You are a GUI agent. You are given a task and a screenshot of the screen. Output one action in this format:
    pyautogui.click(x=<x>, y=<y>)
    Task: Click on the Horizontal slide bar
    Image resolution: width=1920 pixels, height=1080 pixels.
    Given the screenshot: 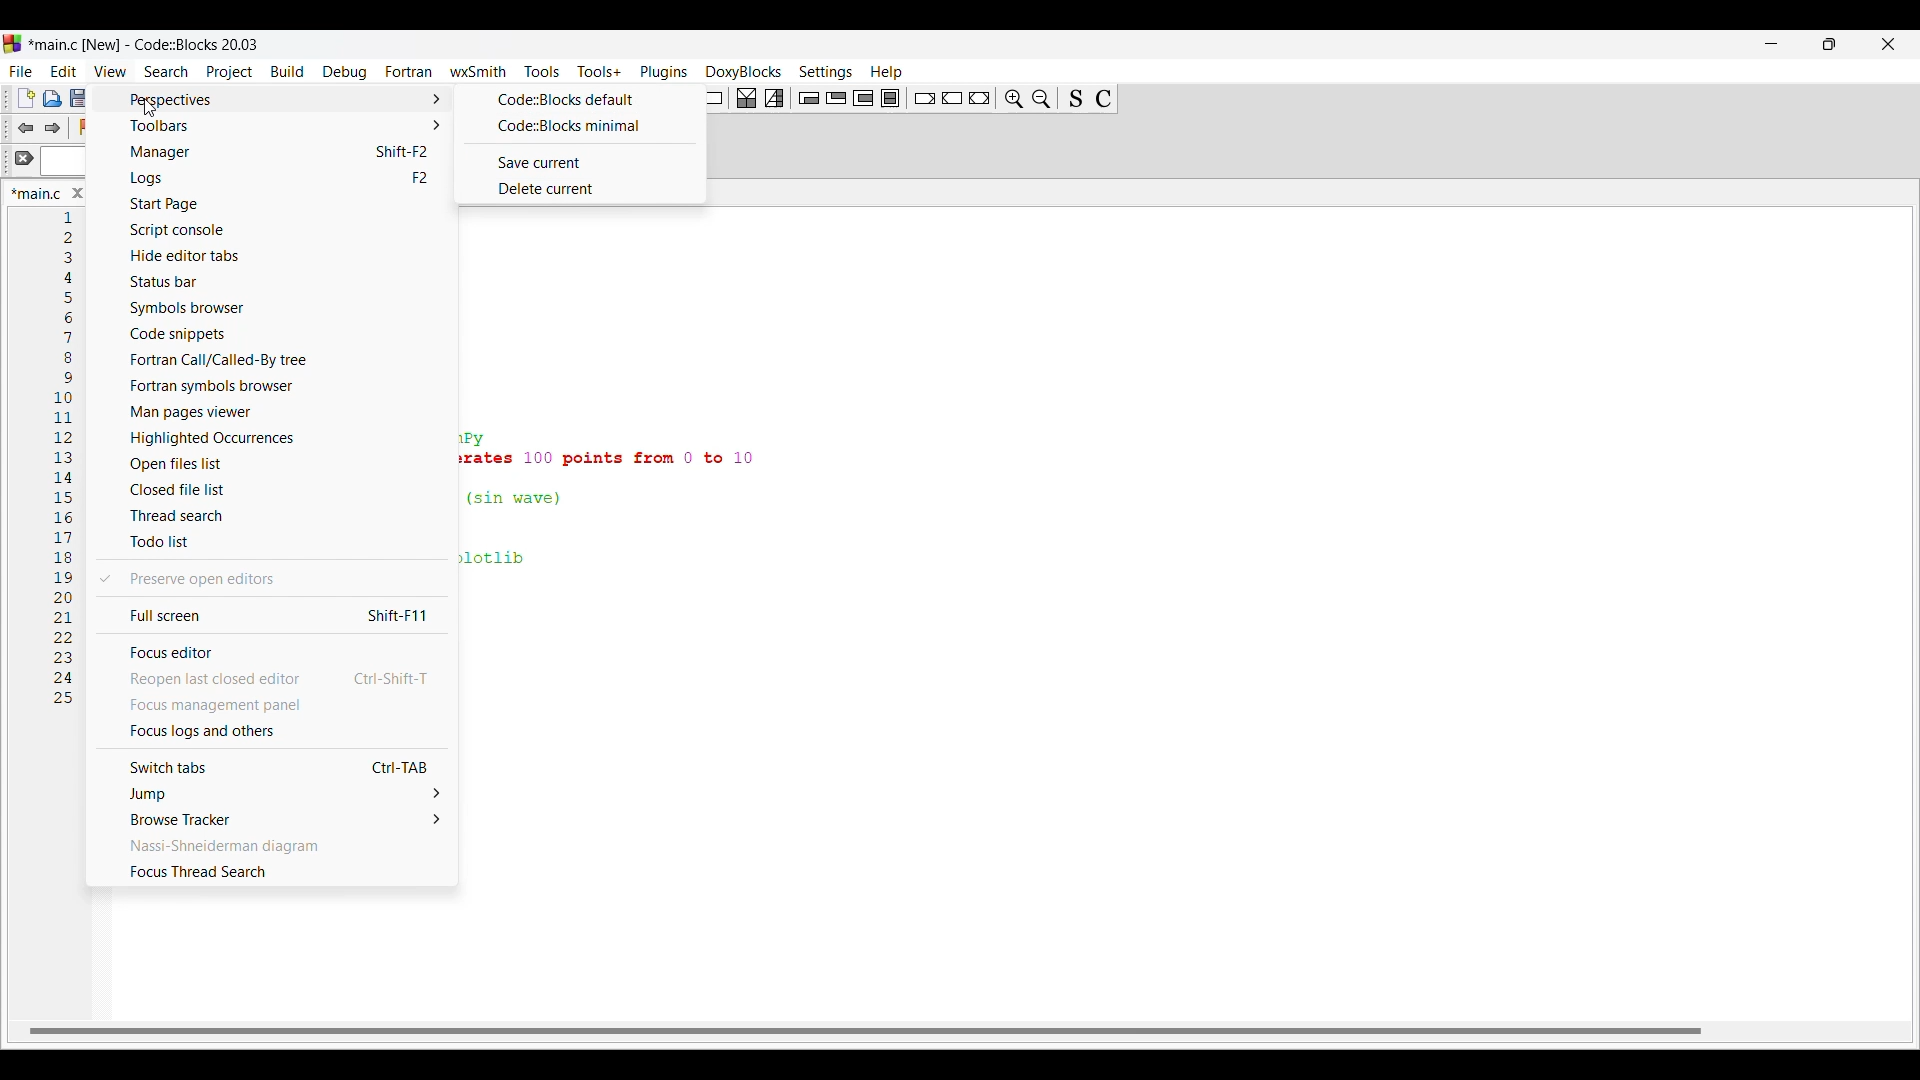 What is the action you would take?
    pyautogui.click(x=865, y=1032)
    